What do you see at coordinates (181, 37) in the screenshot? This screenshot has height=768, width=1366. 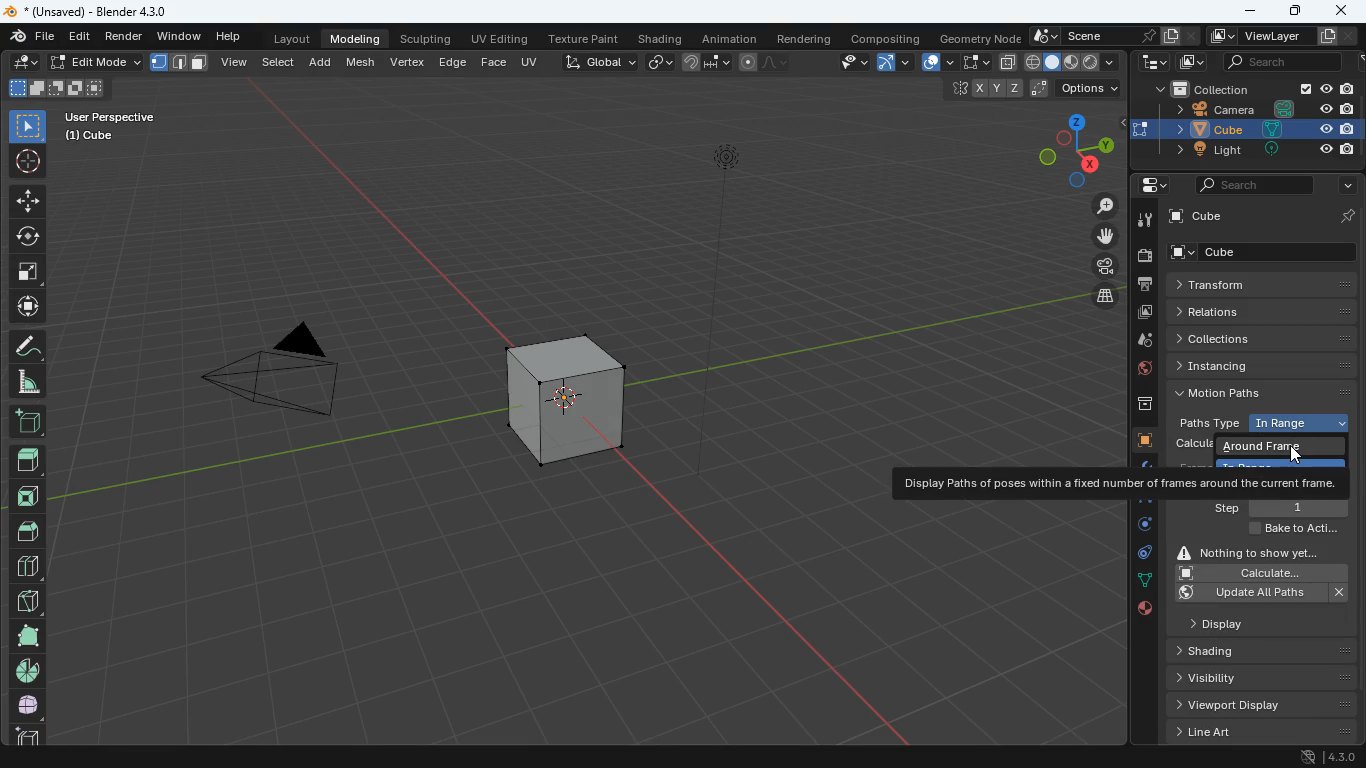 I see `window` at bounding box center [181, 37].